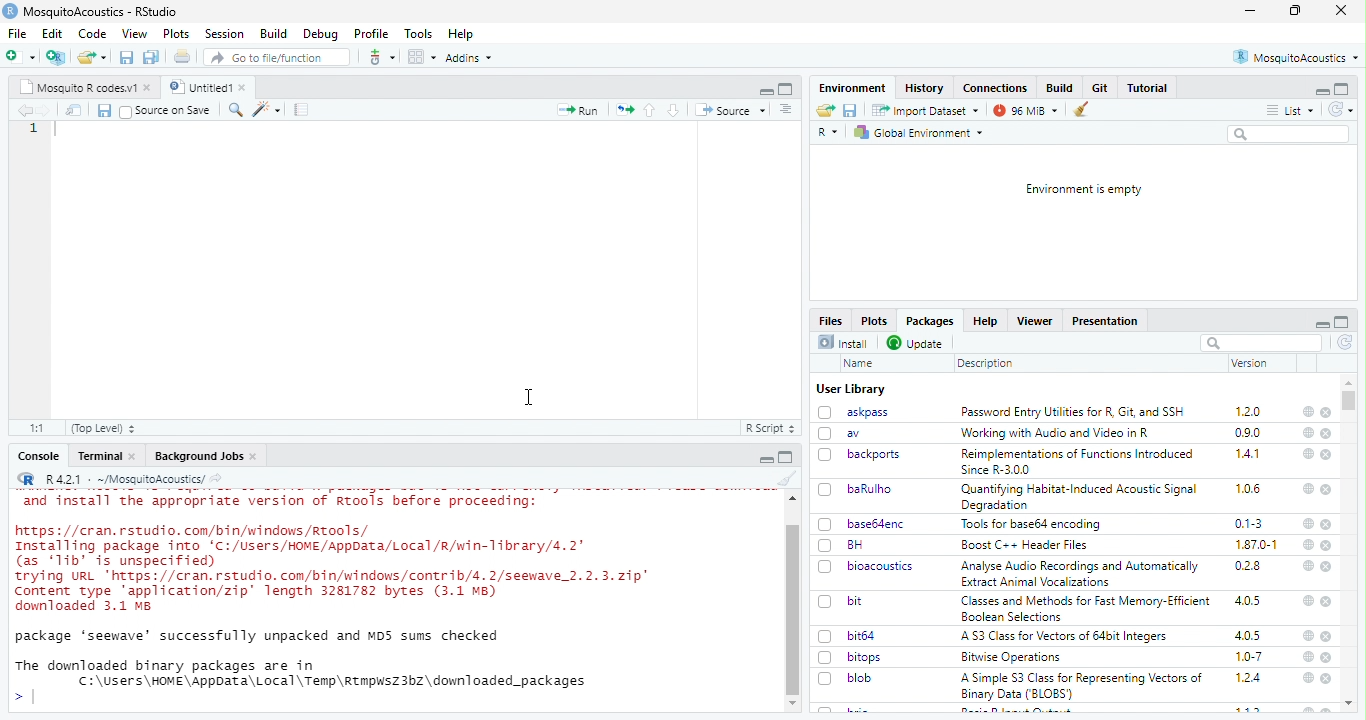  What do you see at coordinates (21, 57) in the screenshot?
I see `open file` at bounding box center [21, 57].